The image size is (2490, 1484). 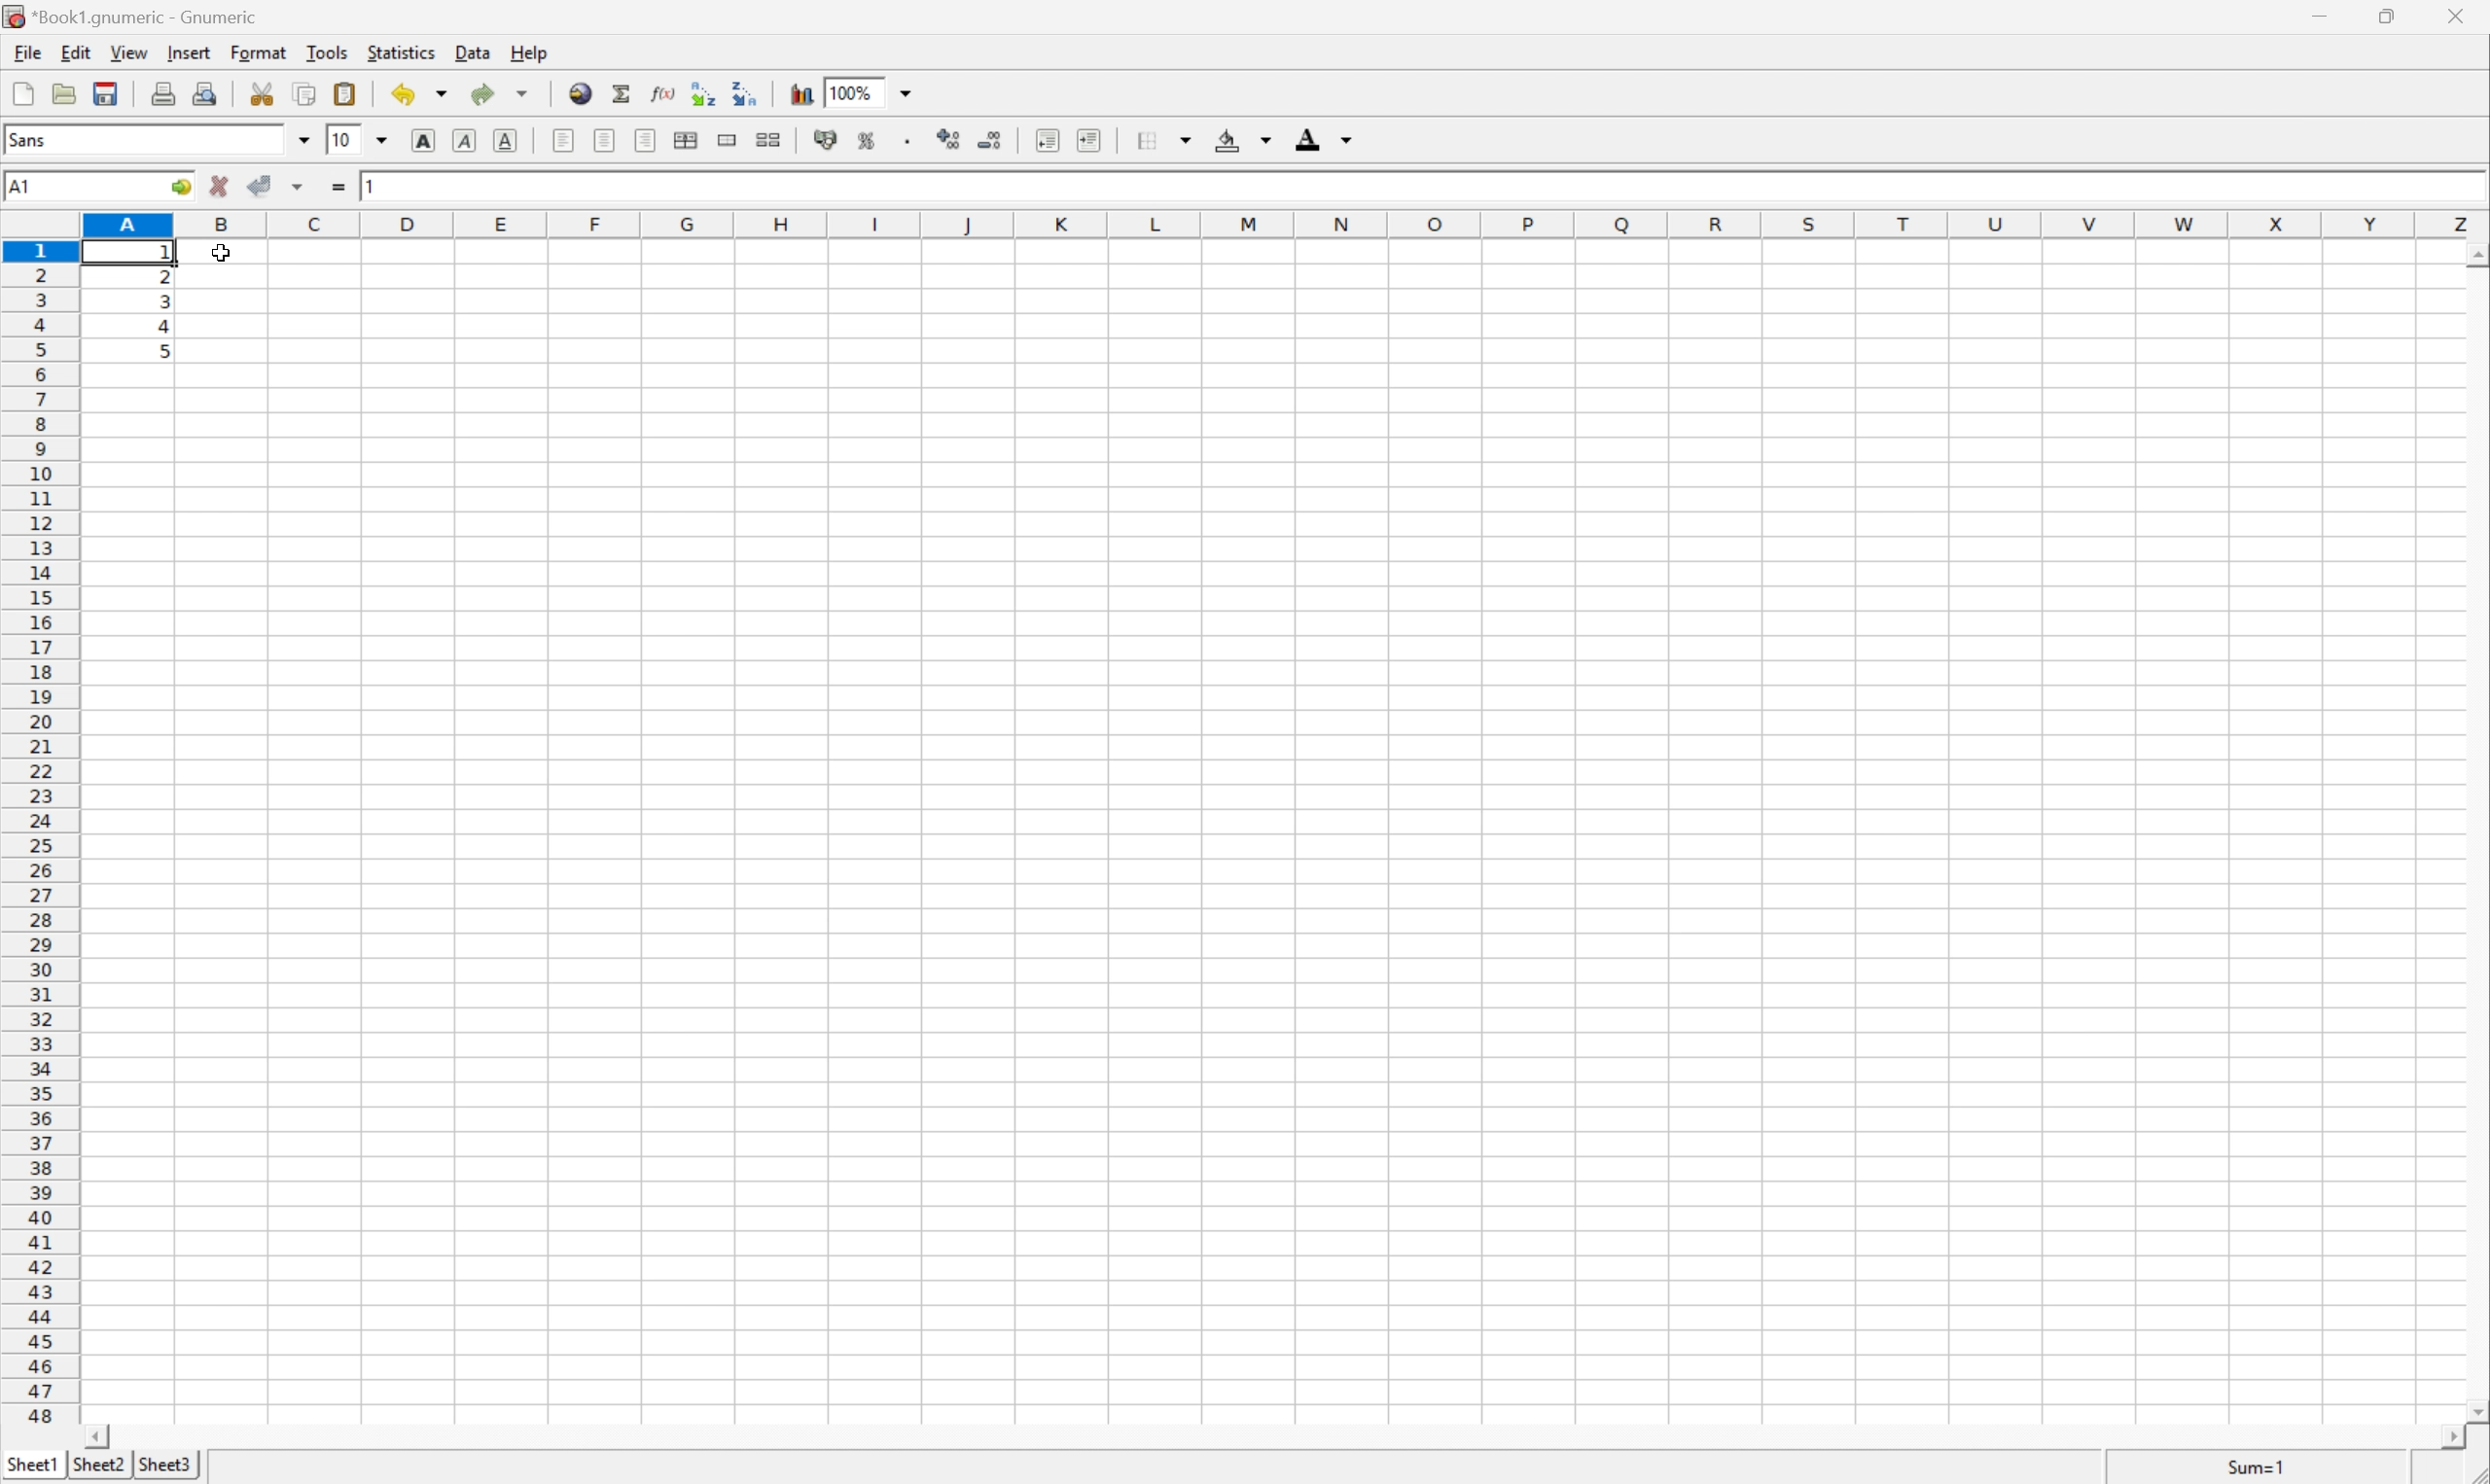 I want to click on 2, so click(x=164, y=273).